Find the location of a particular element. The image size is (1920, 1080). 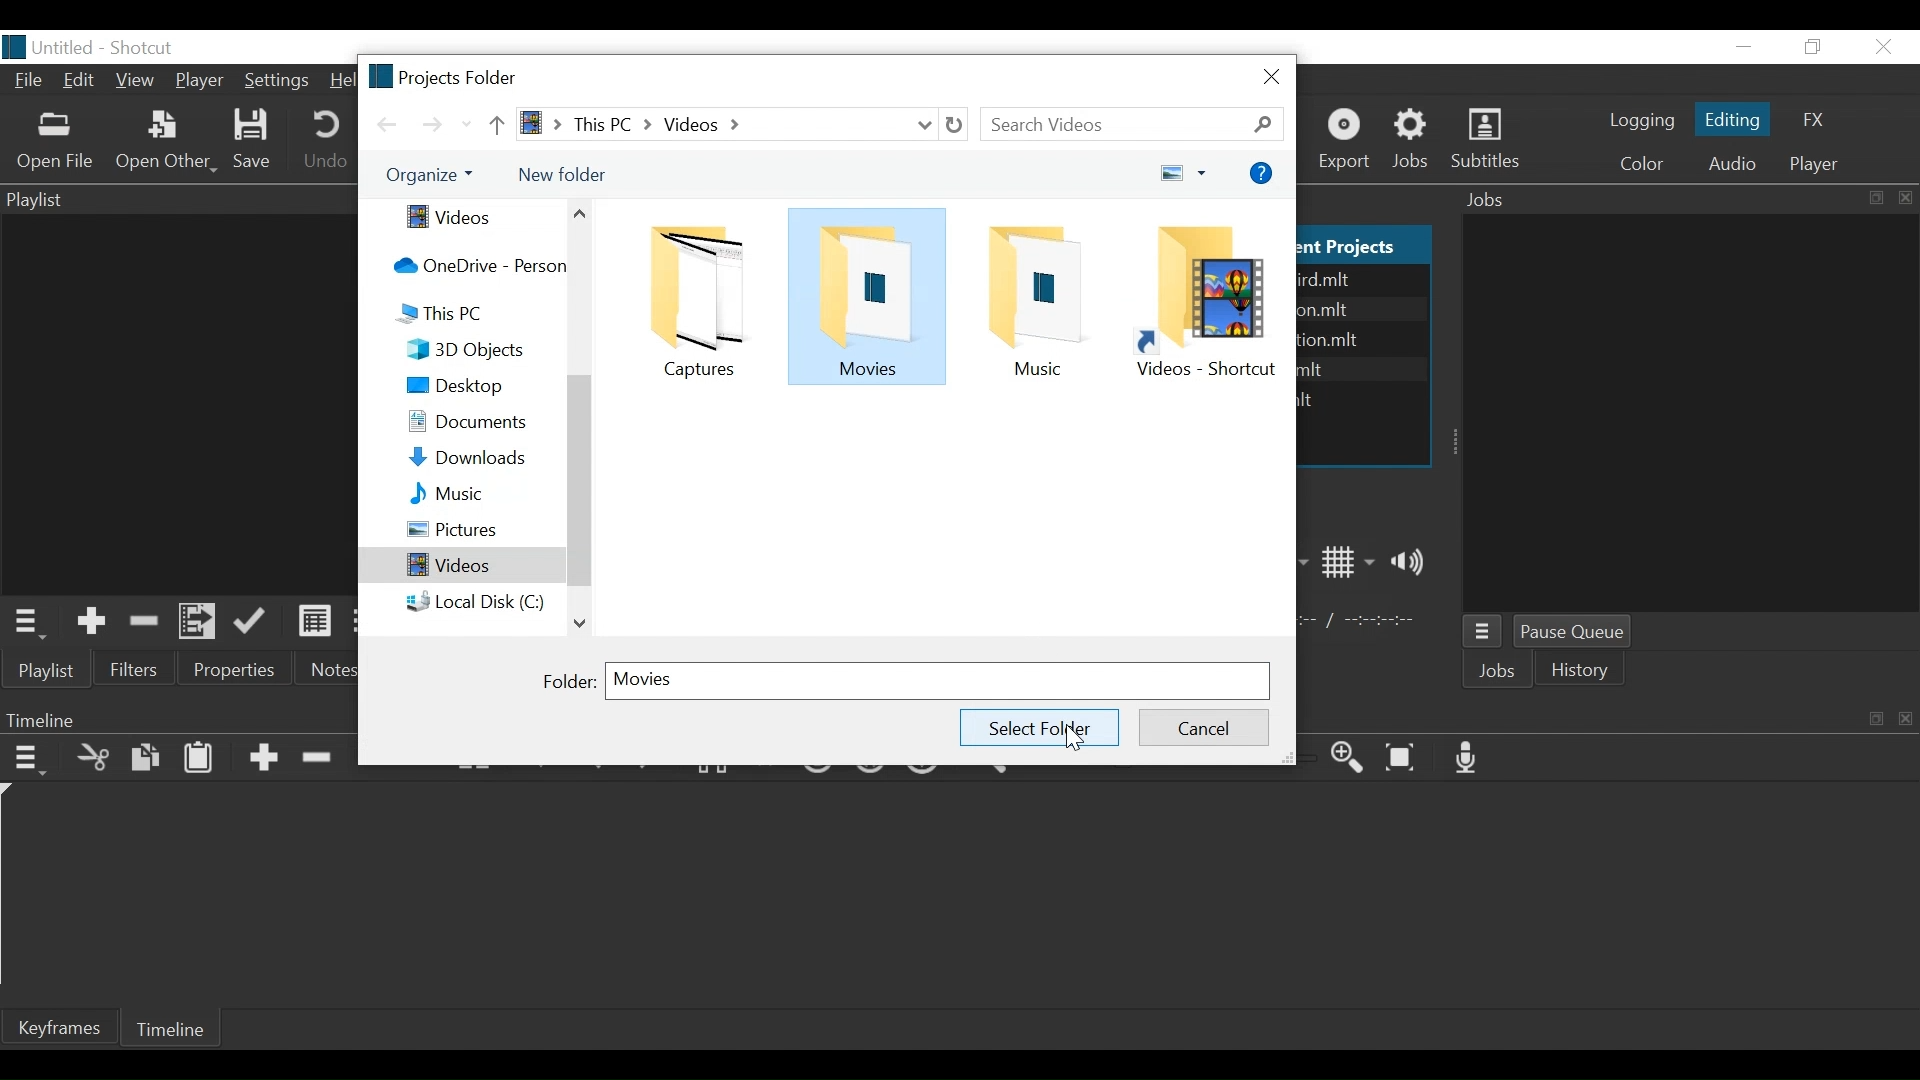

close is located at coordinates (1270, 76).